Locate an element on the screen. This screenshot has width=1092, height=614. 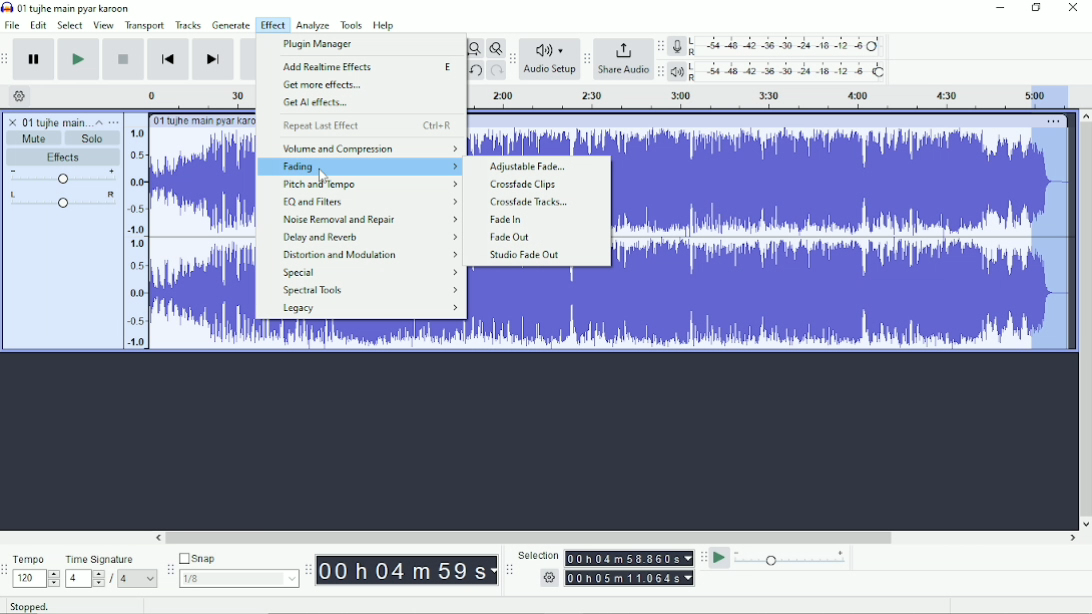
Play is located at coordinates (78, 59).